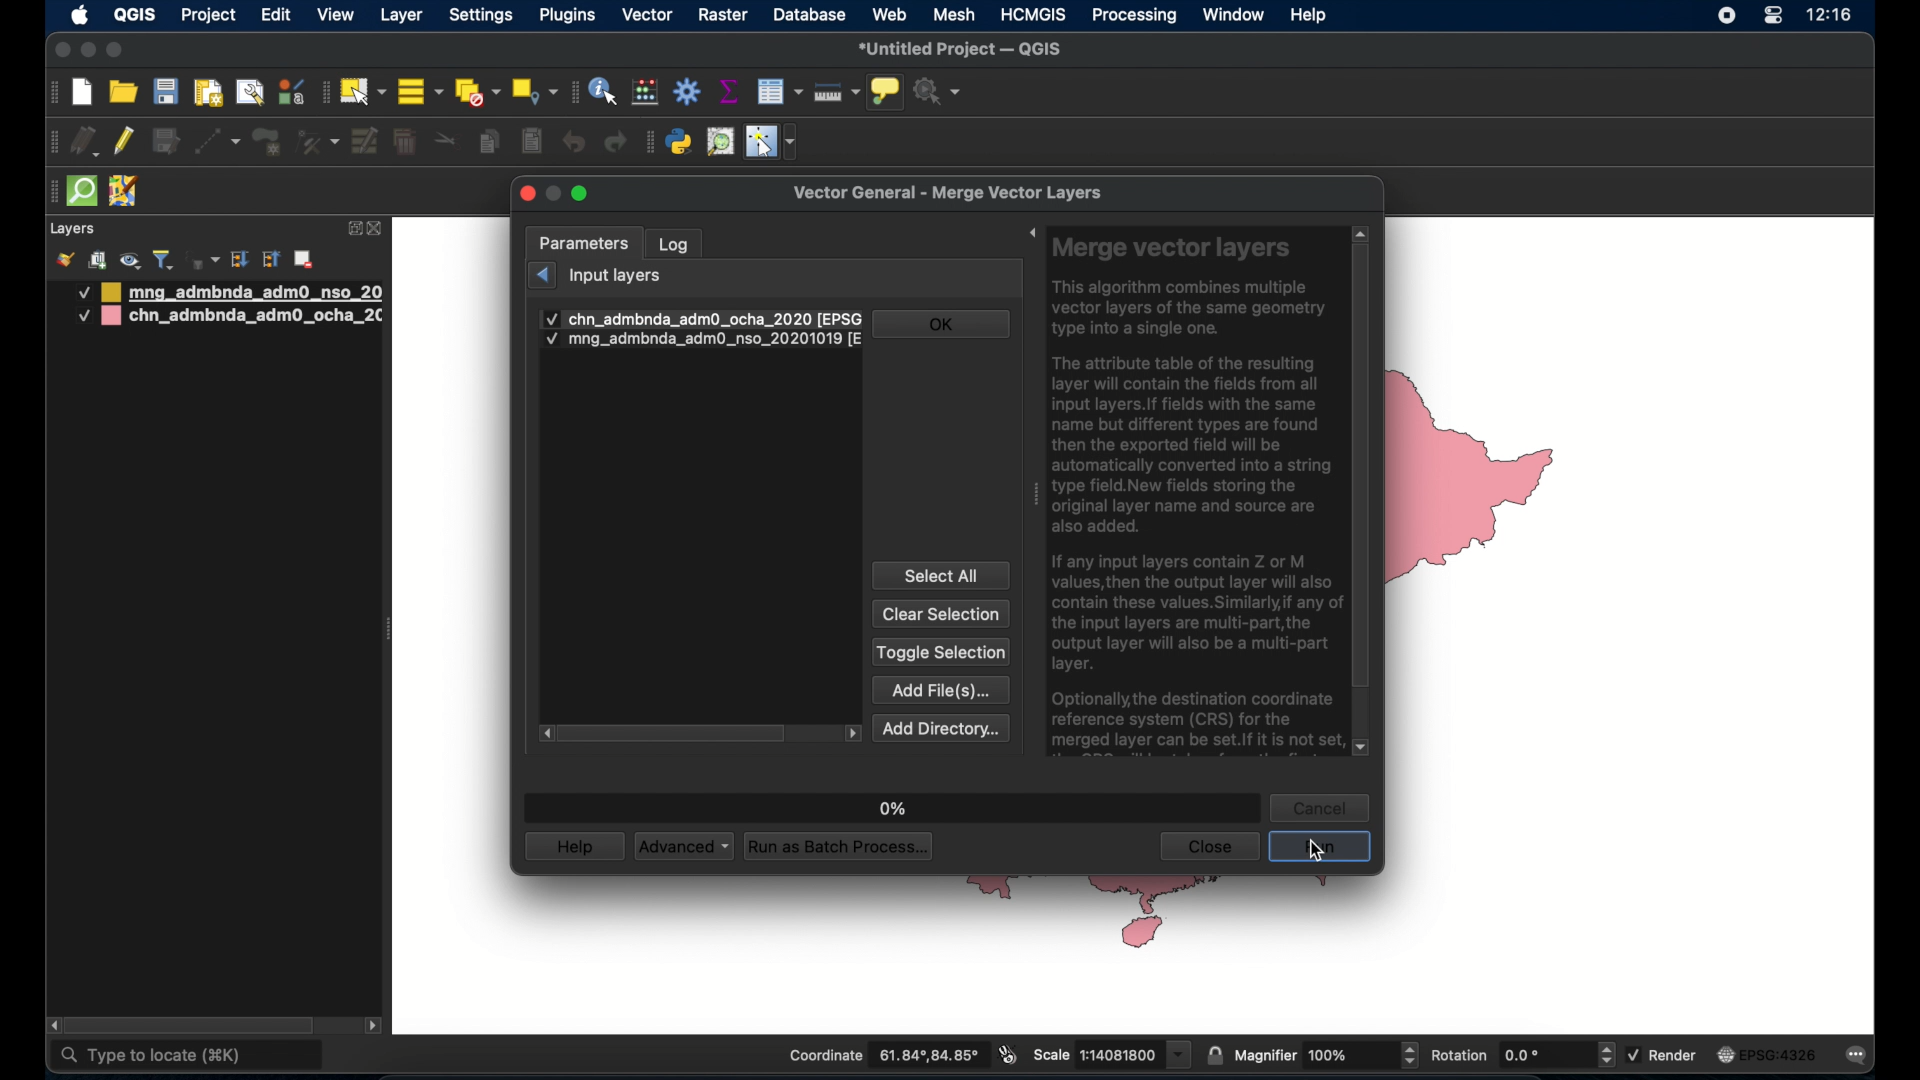 The width and height of the screenshot is (1920, 1080). Describe the element at coordinates (530, 140) in the screenshot. I see `paste features` at that location.